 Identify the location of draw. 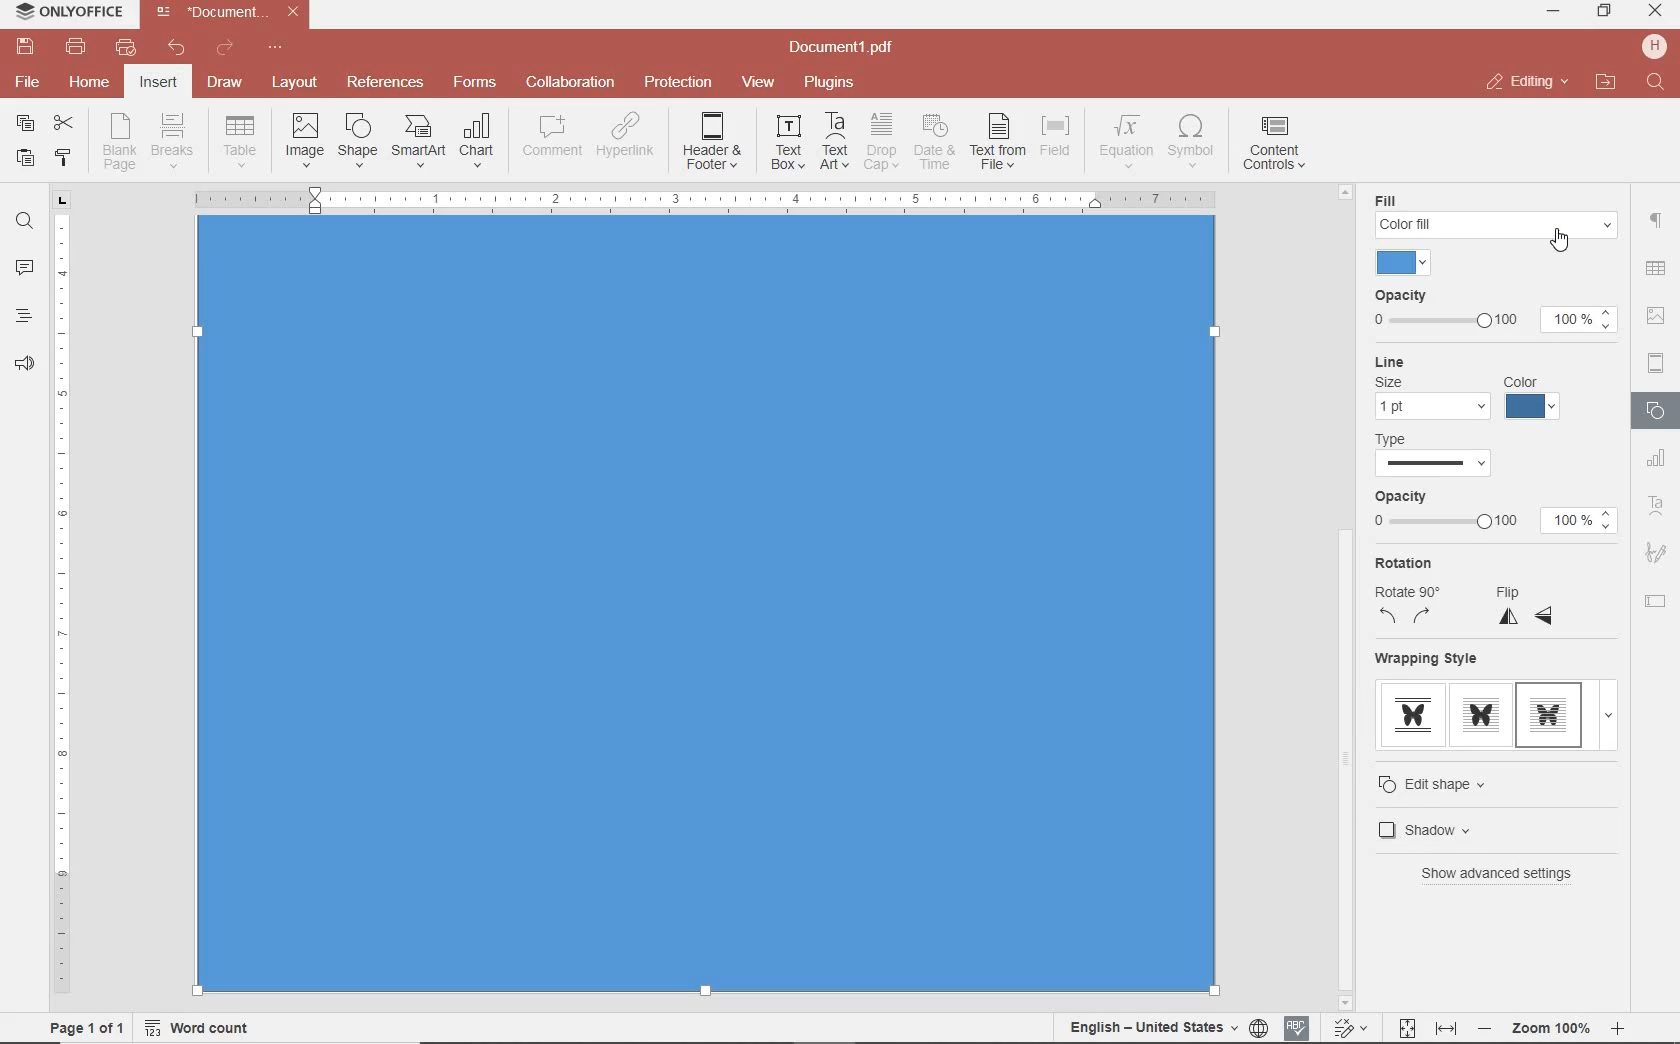
(226, 81).